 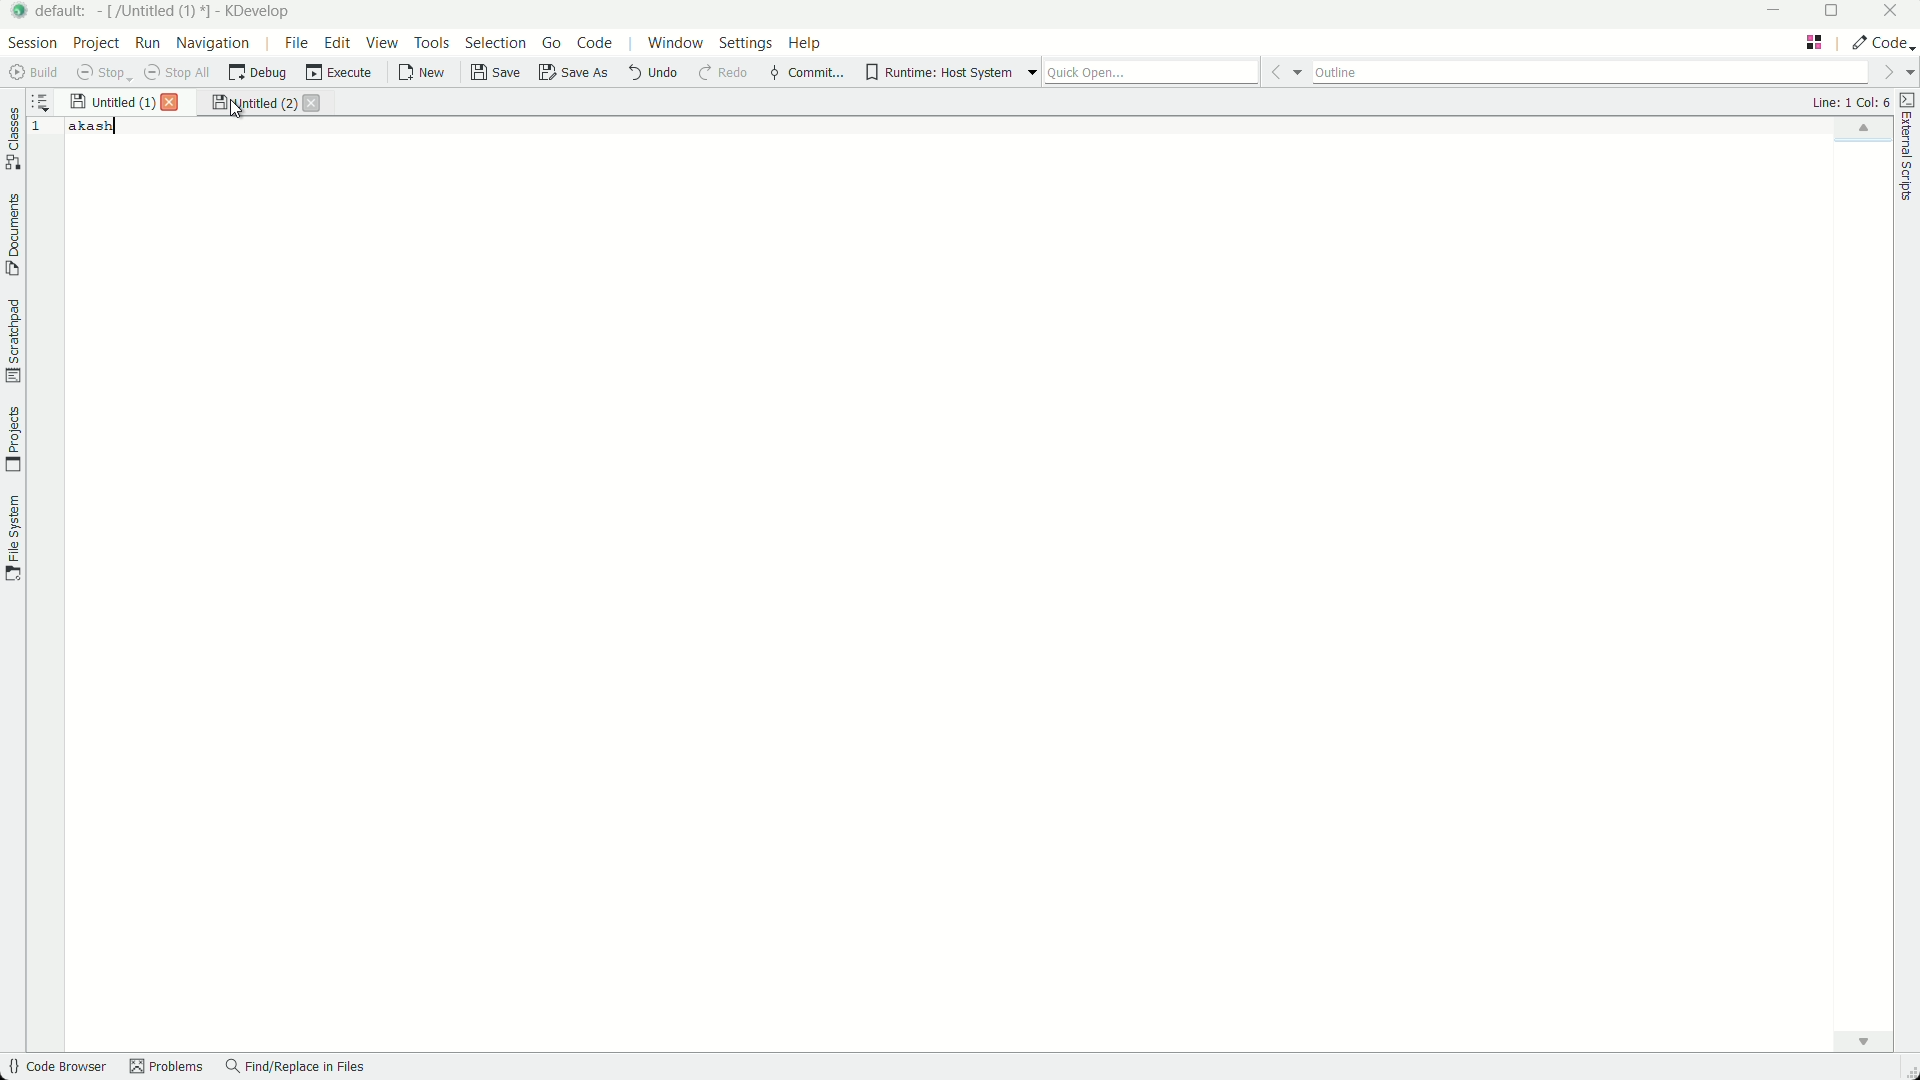 I want to click on navigation menu, so click(x=212, y=43).